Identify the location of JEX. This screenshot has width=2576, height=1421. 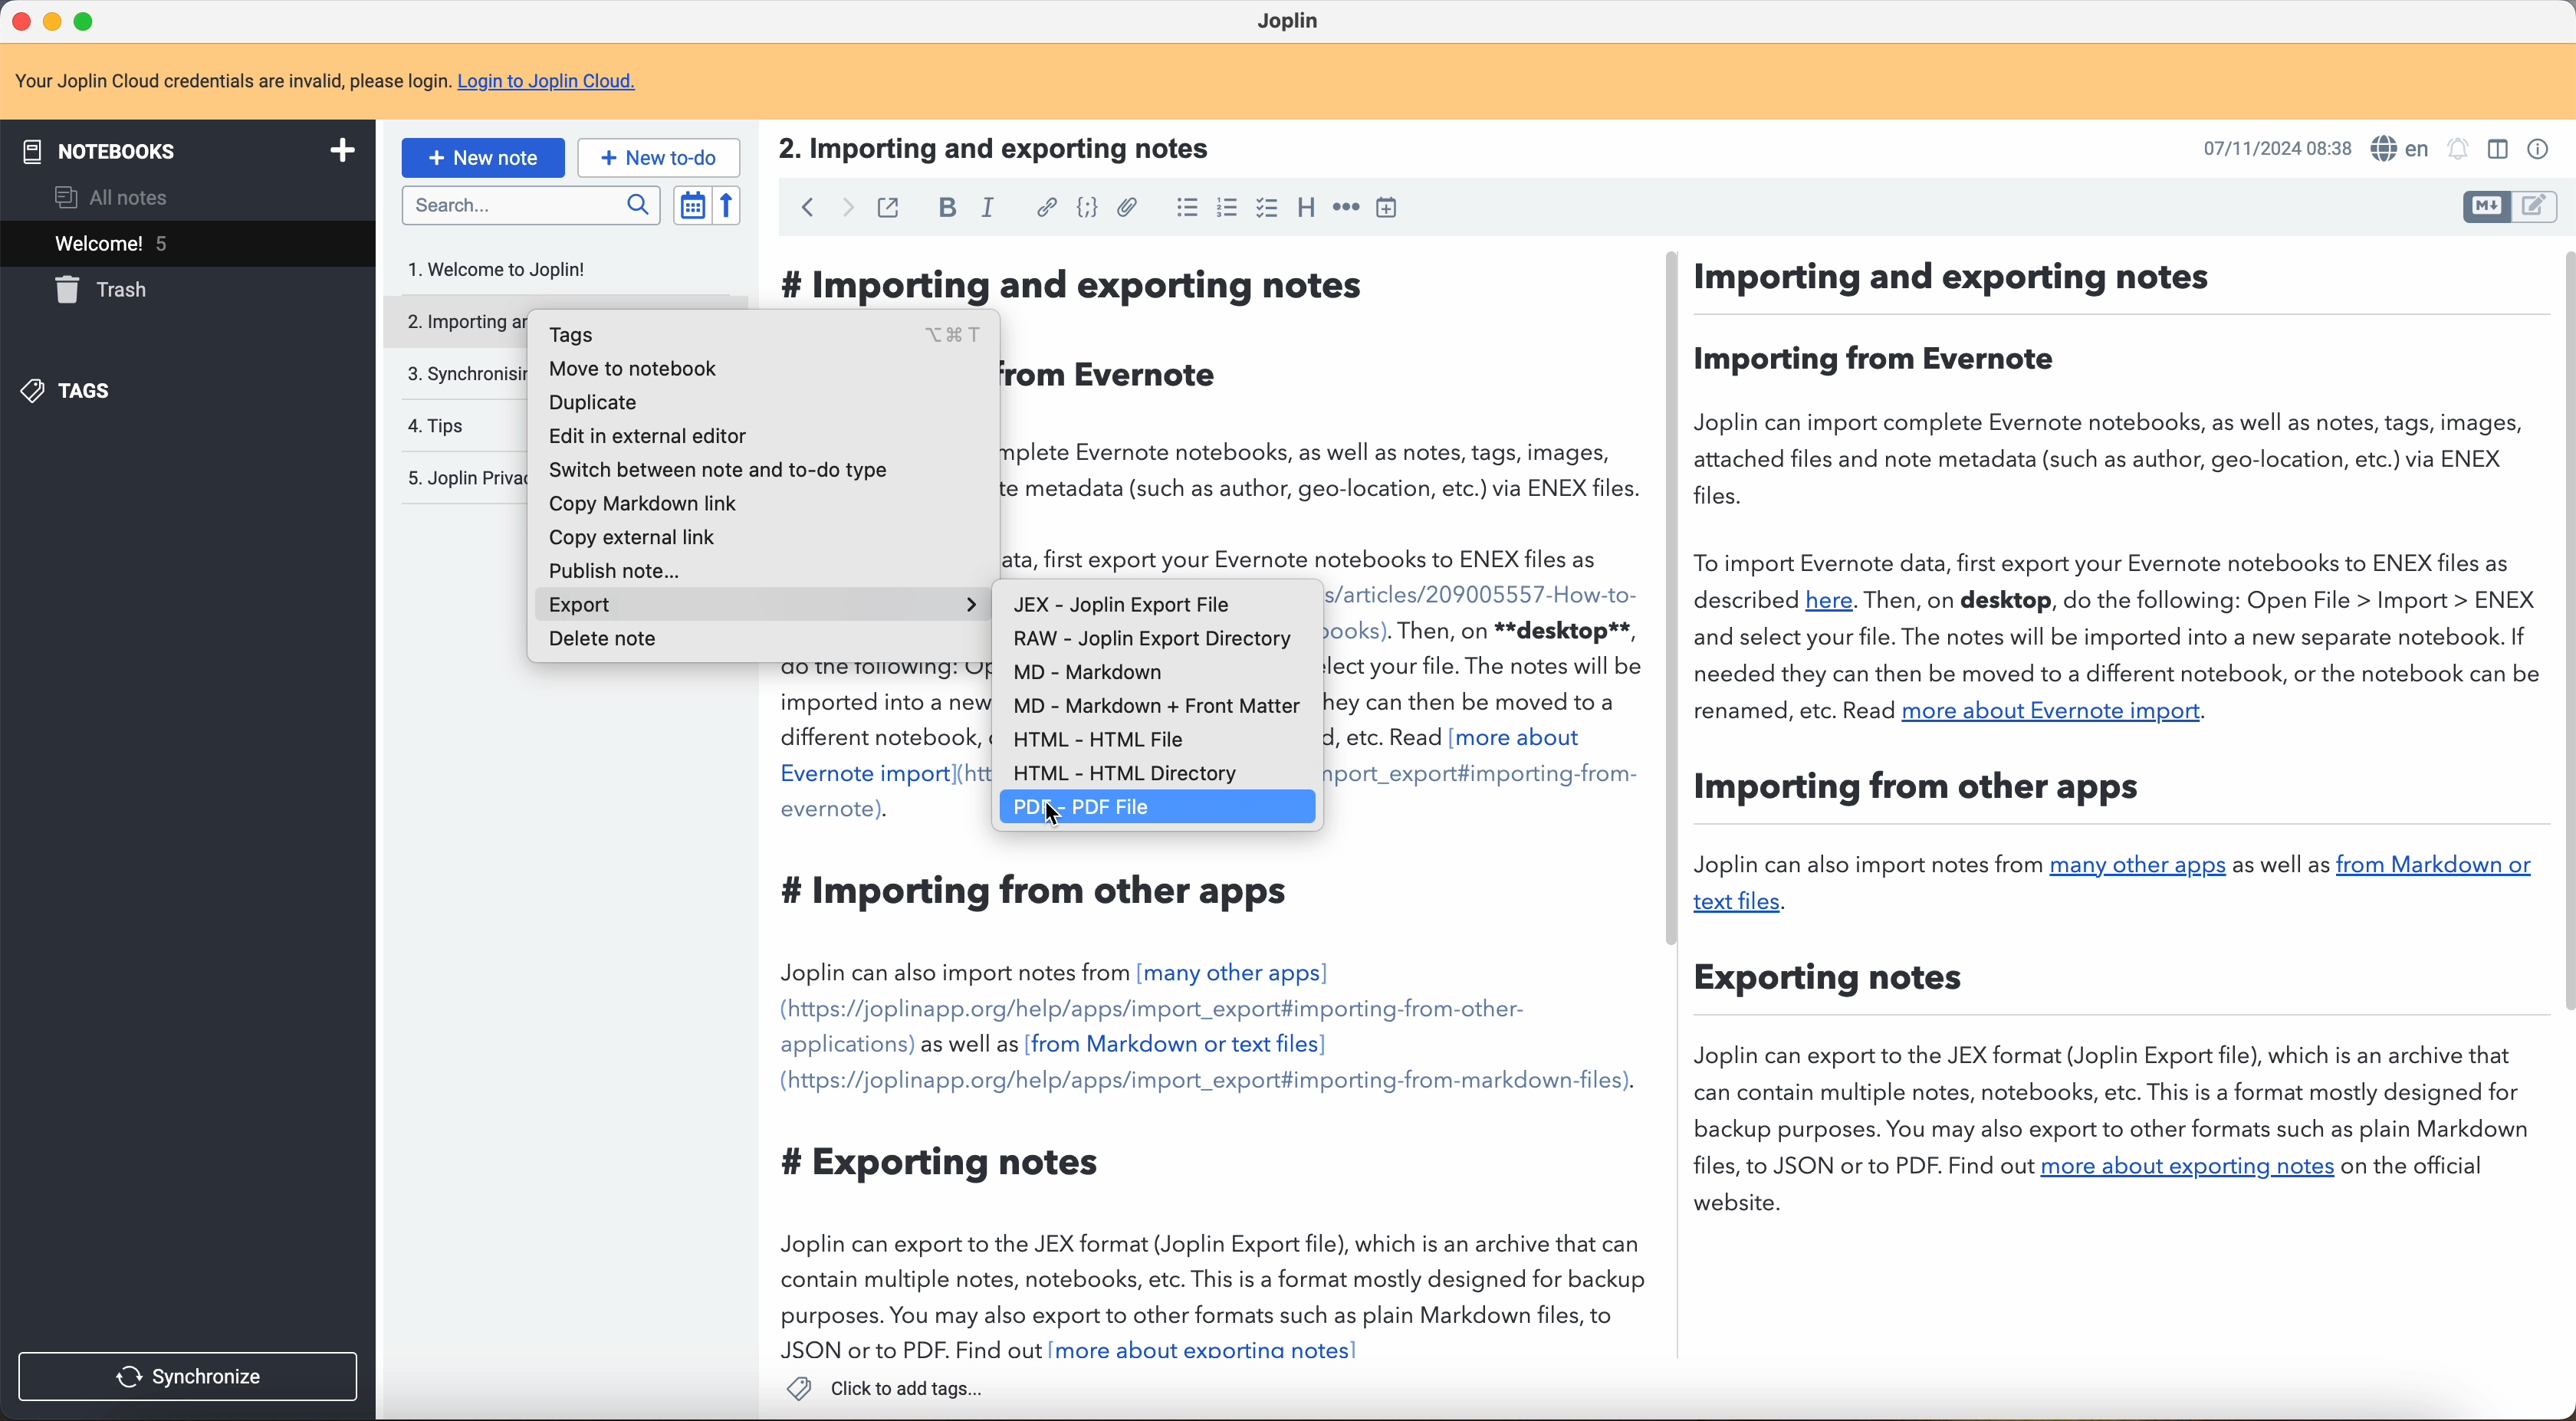
(1121, 606).